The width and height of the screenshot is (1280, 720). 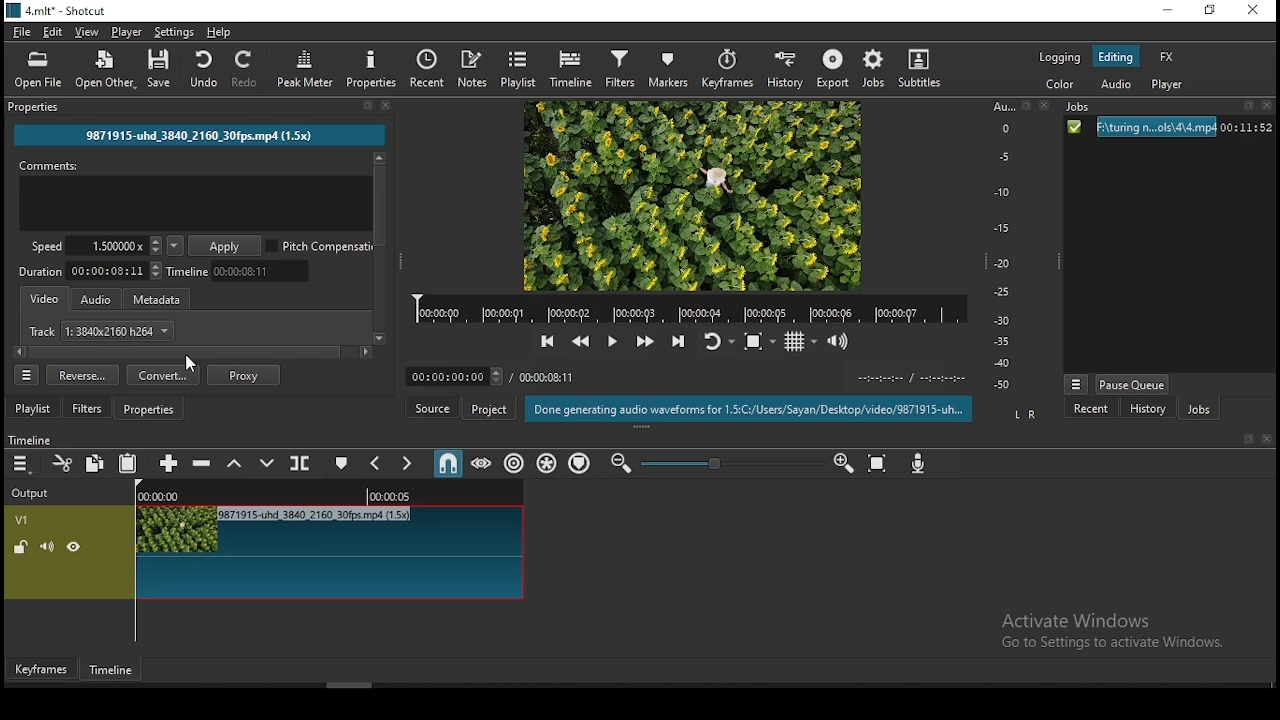 What do you see at coordinates (1167, 128) in the screenshot?
I see `File` at bounding box center [1167, 128].